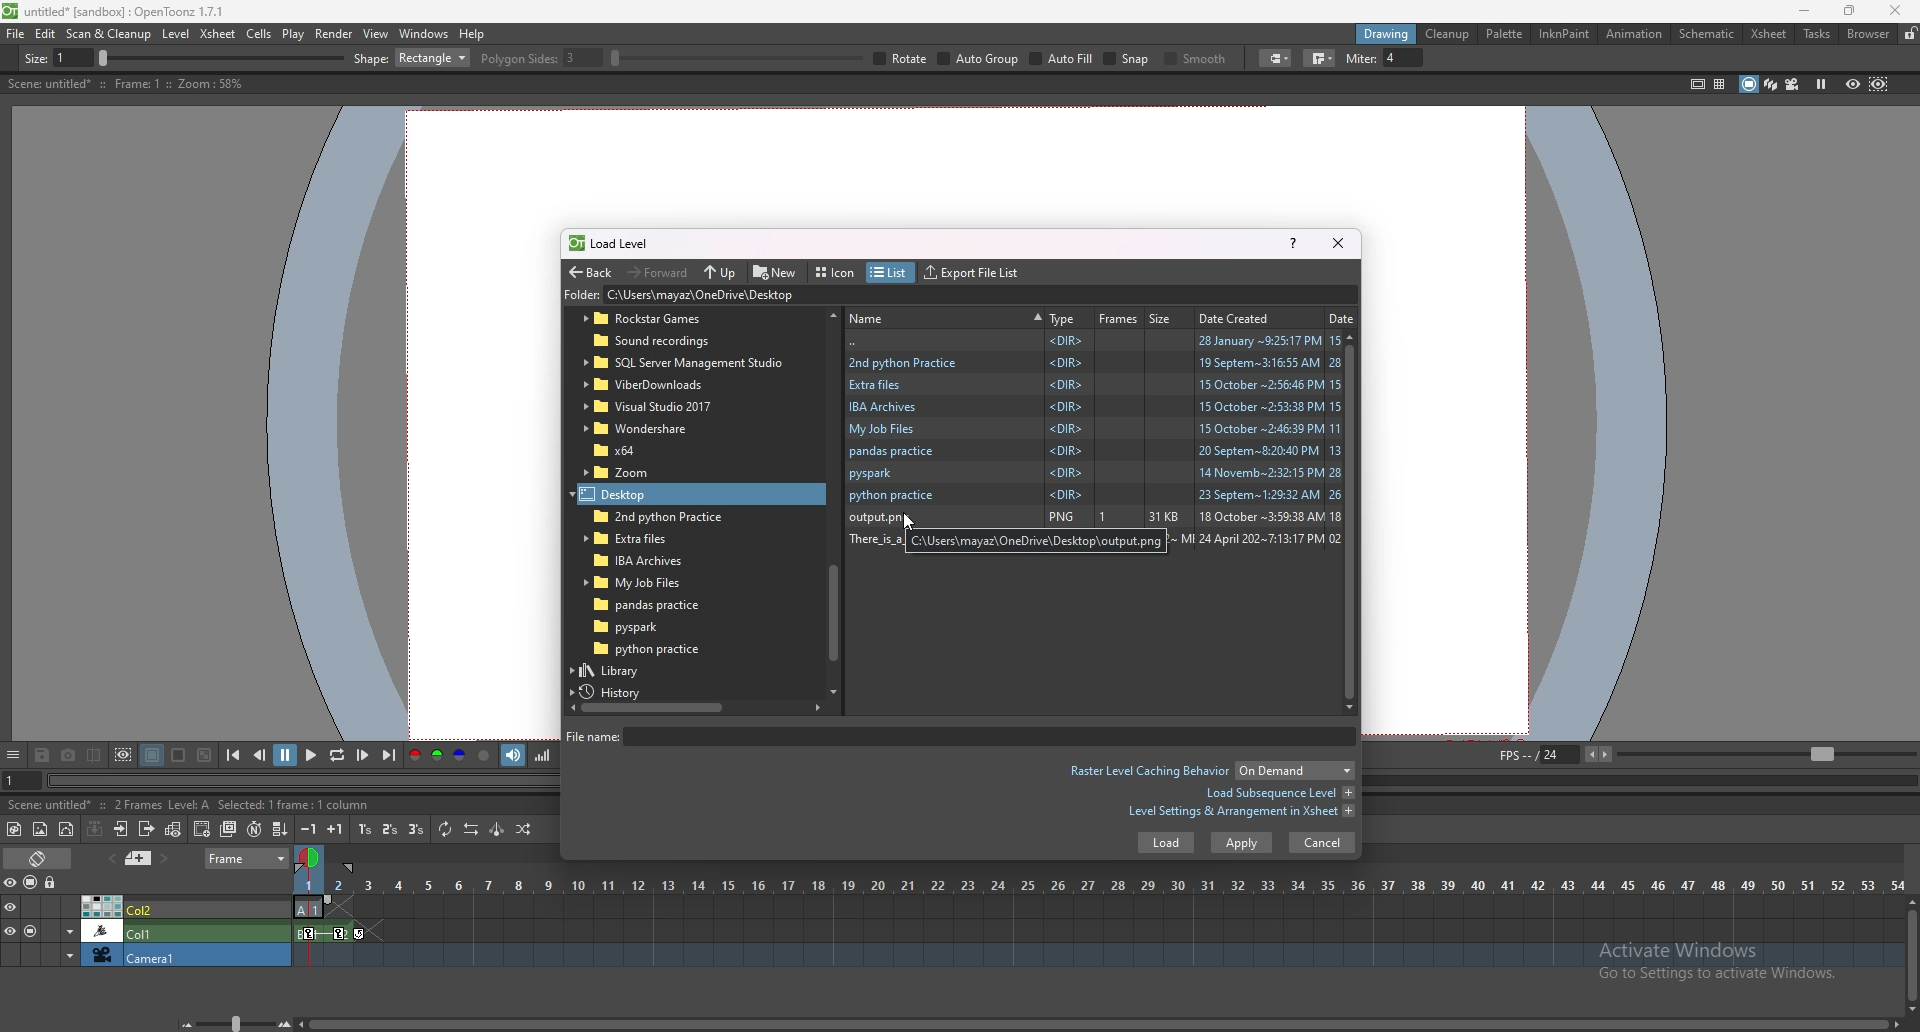 The height and width of the screenshot is (1032, 1920). I want to click on join, so click(1671, 58).